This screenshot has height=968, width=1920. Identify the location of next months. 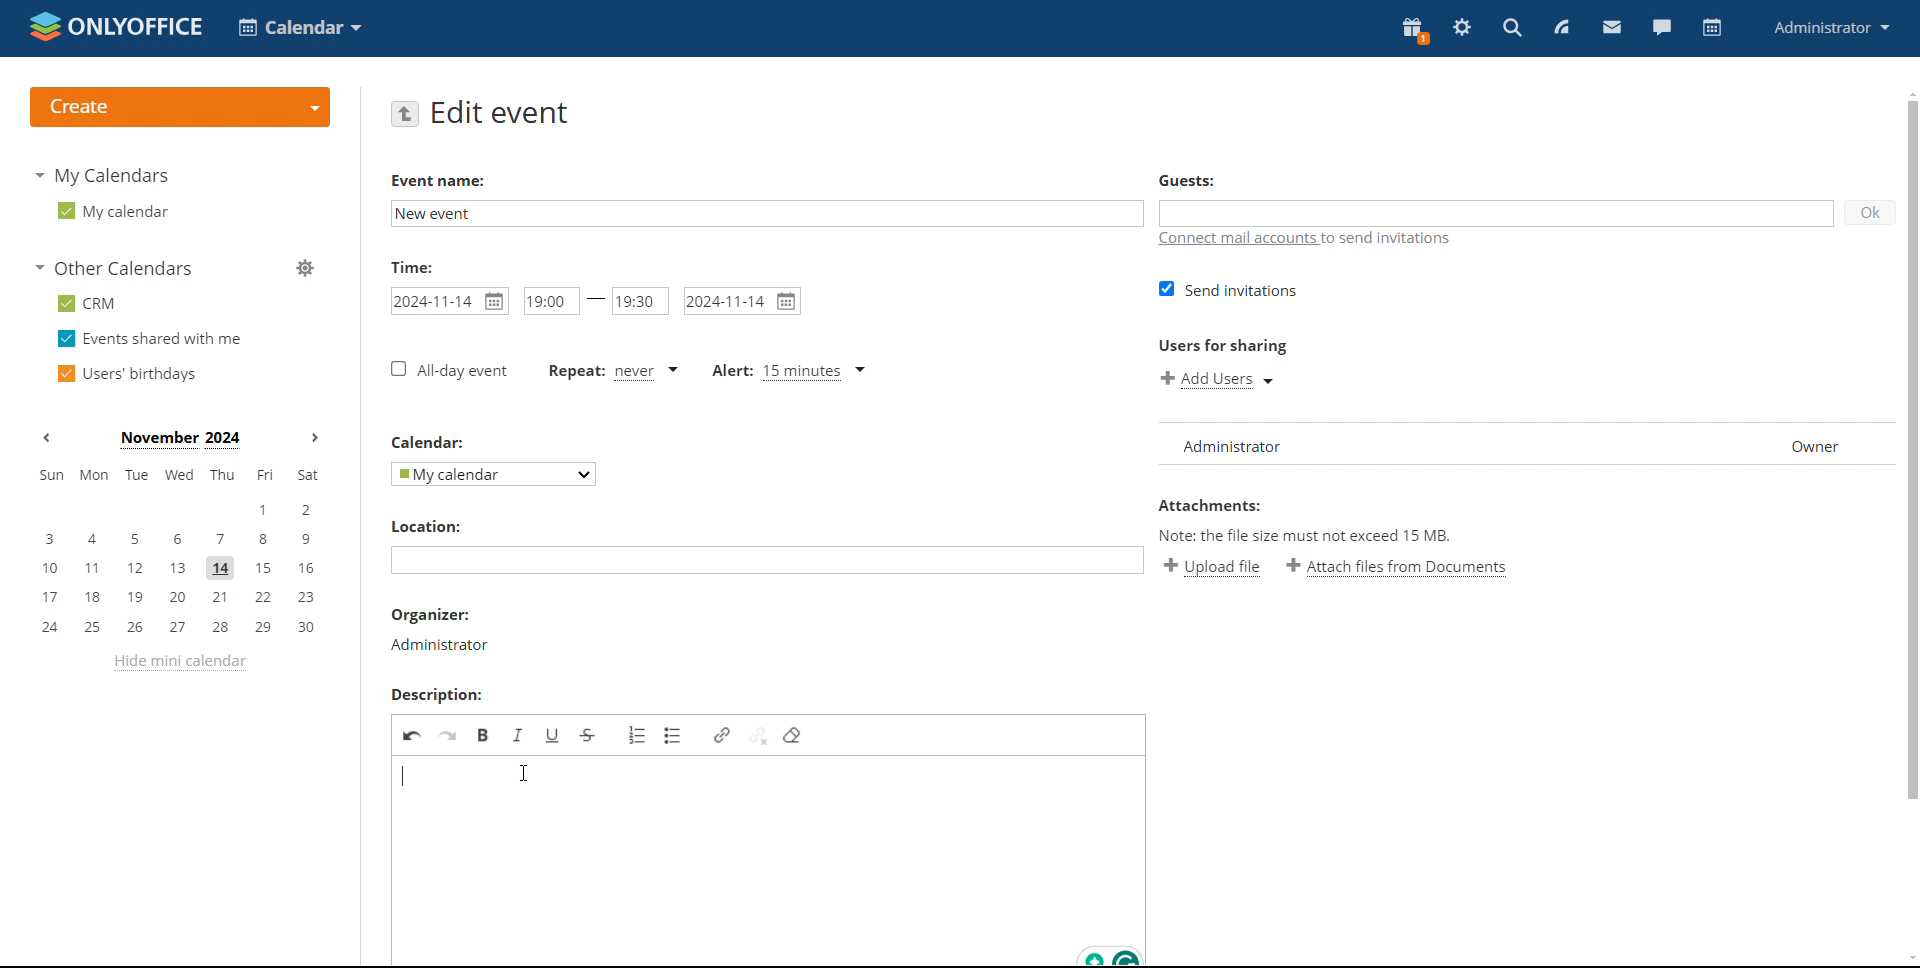
(312, 438).